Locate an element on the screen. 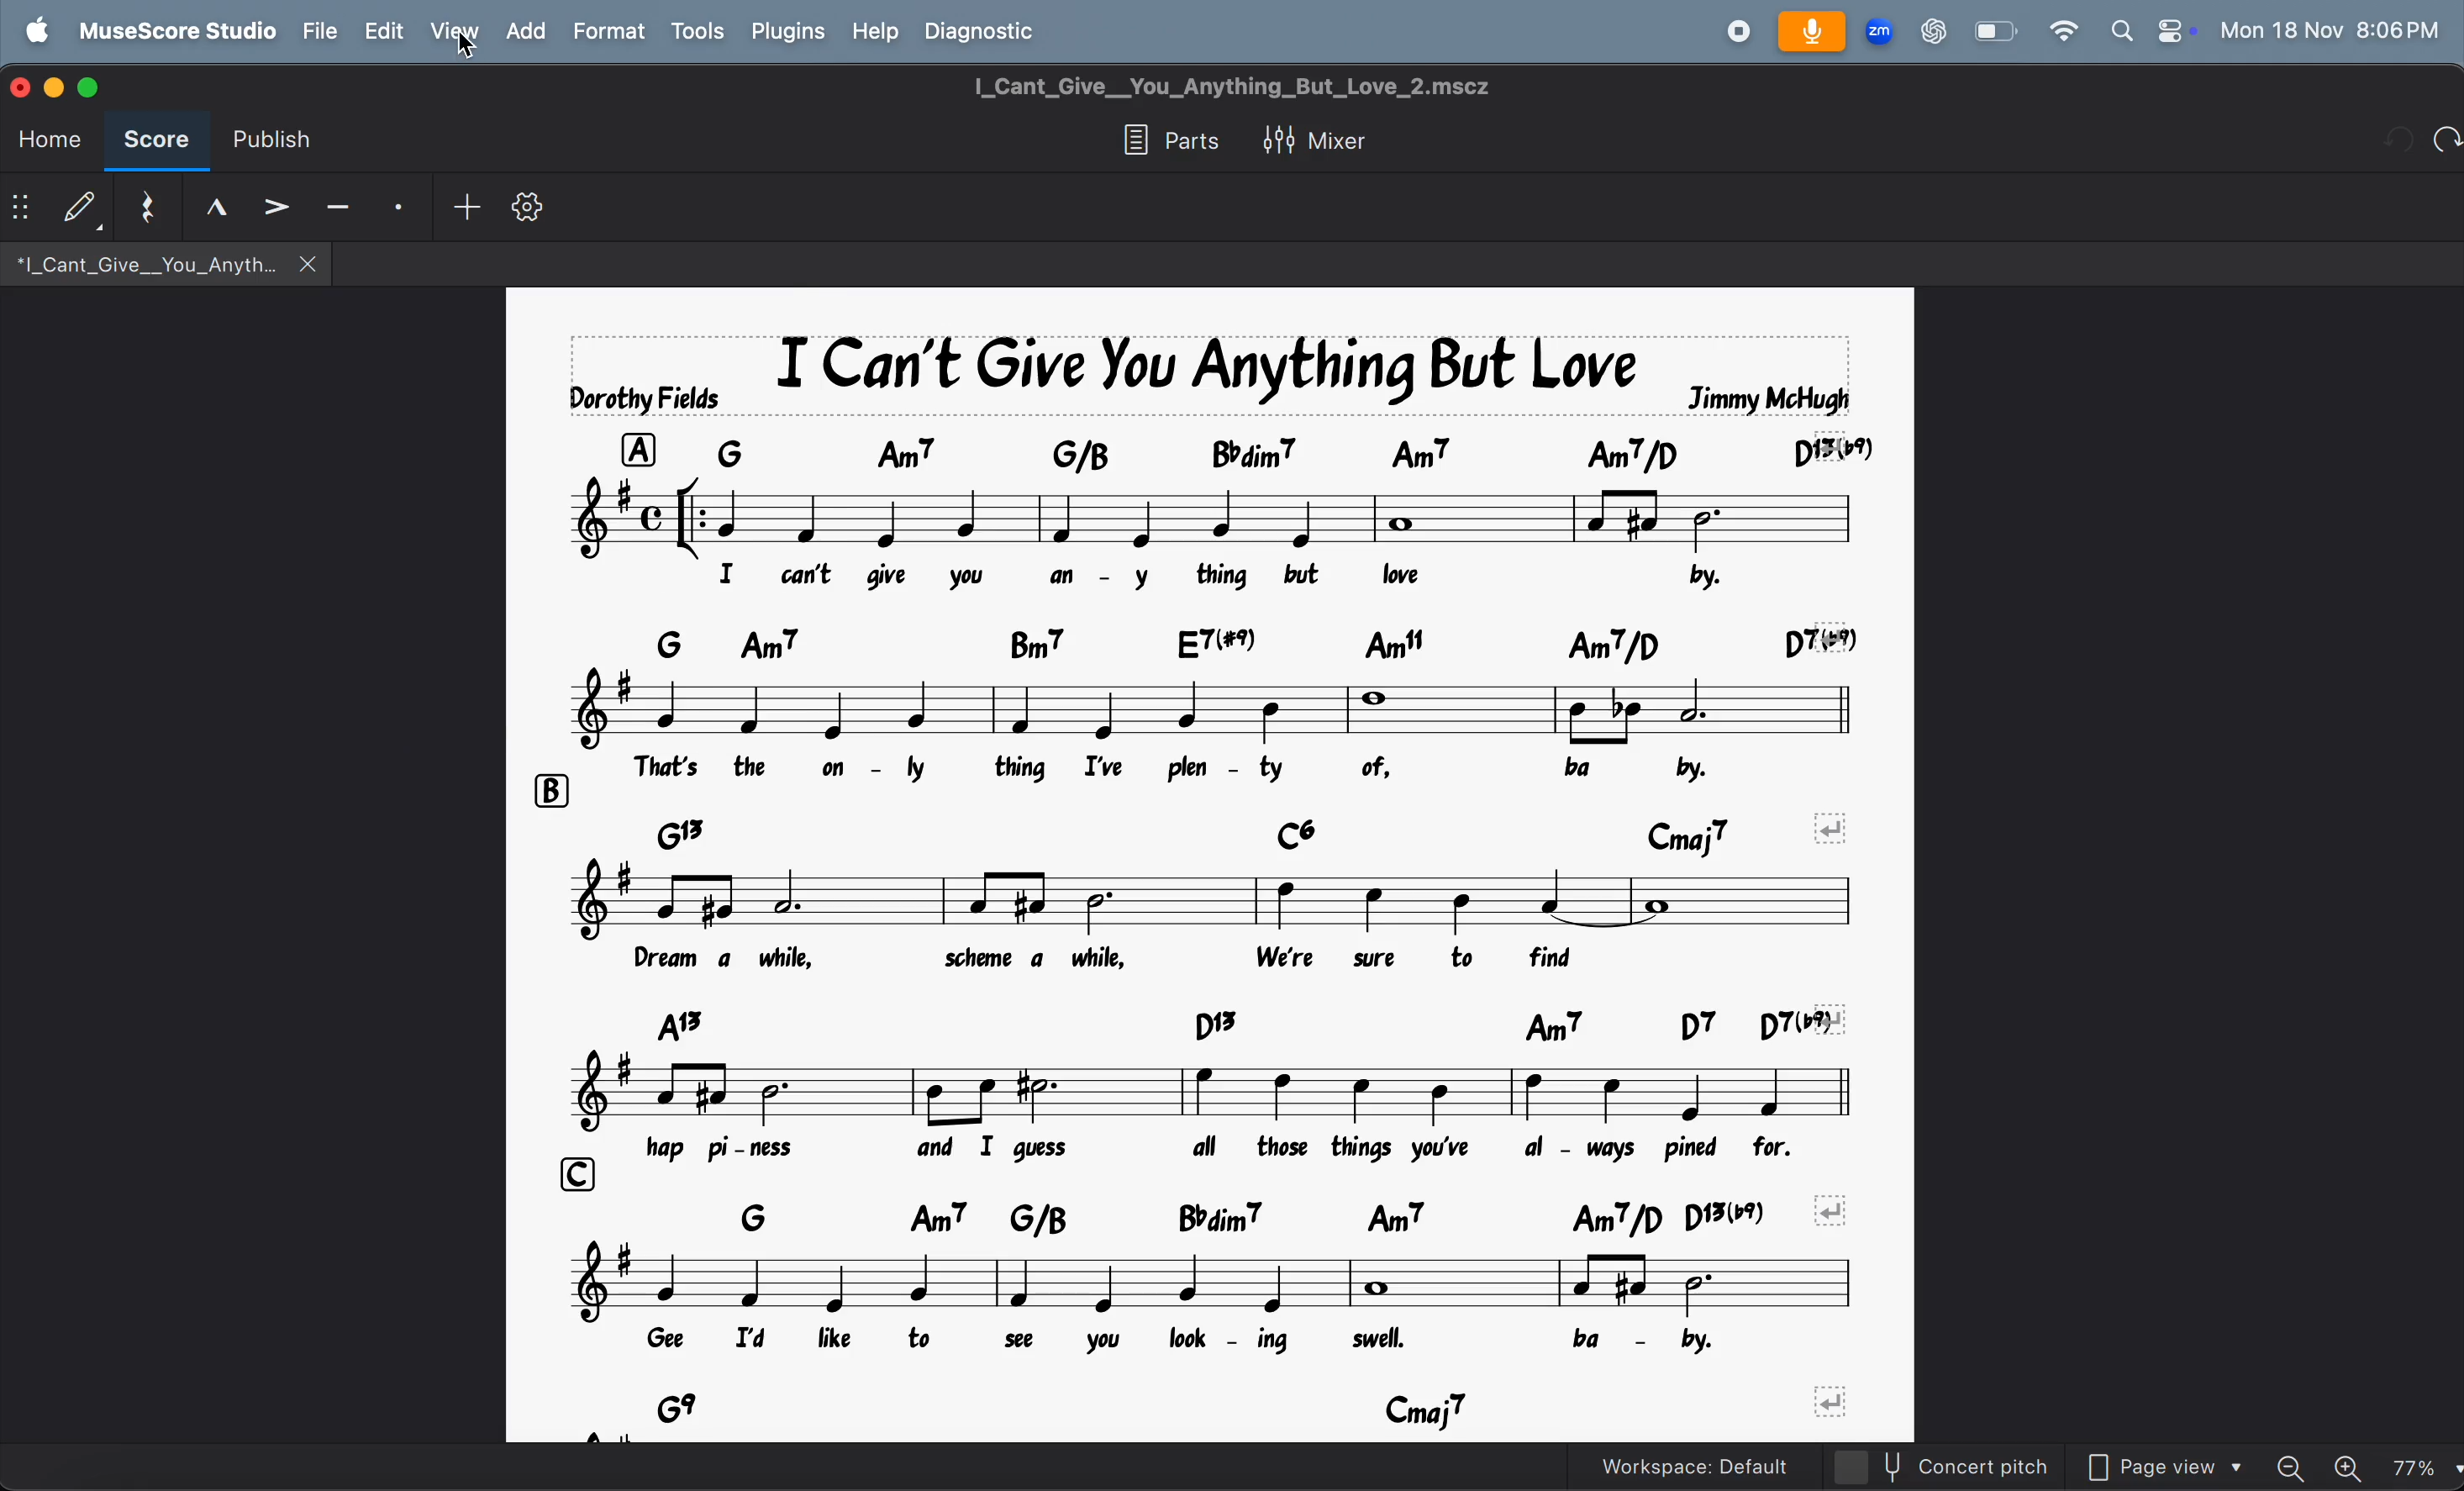 The height and width of the screenshot is (1491, 2464). format is located at coordinates (609, 32).